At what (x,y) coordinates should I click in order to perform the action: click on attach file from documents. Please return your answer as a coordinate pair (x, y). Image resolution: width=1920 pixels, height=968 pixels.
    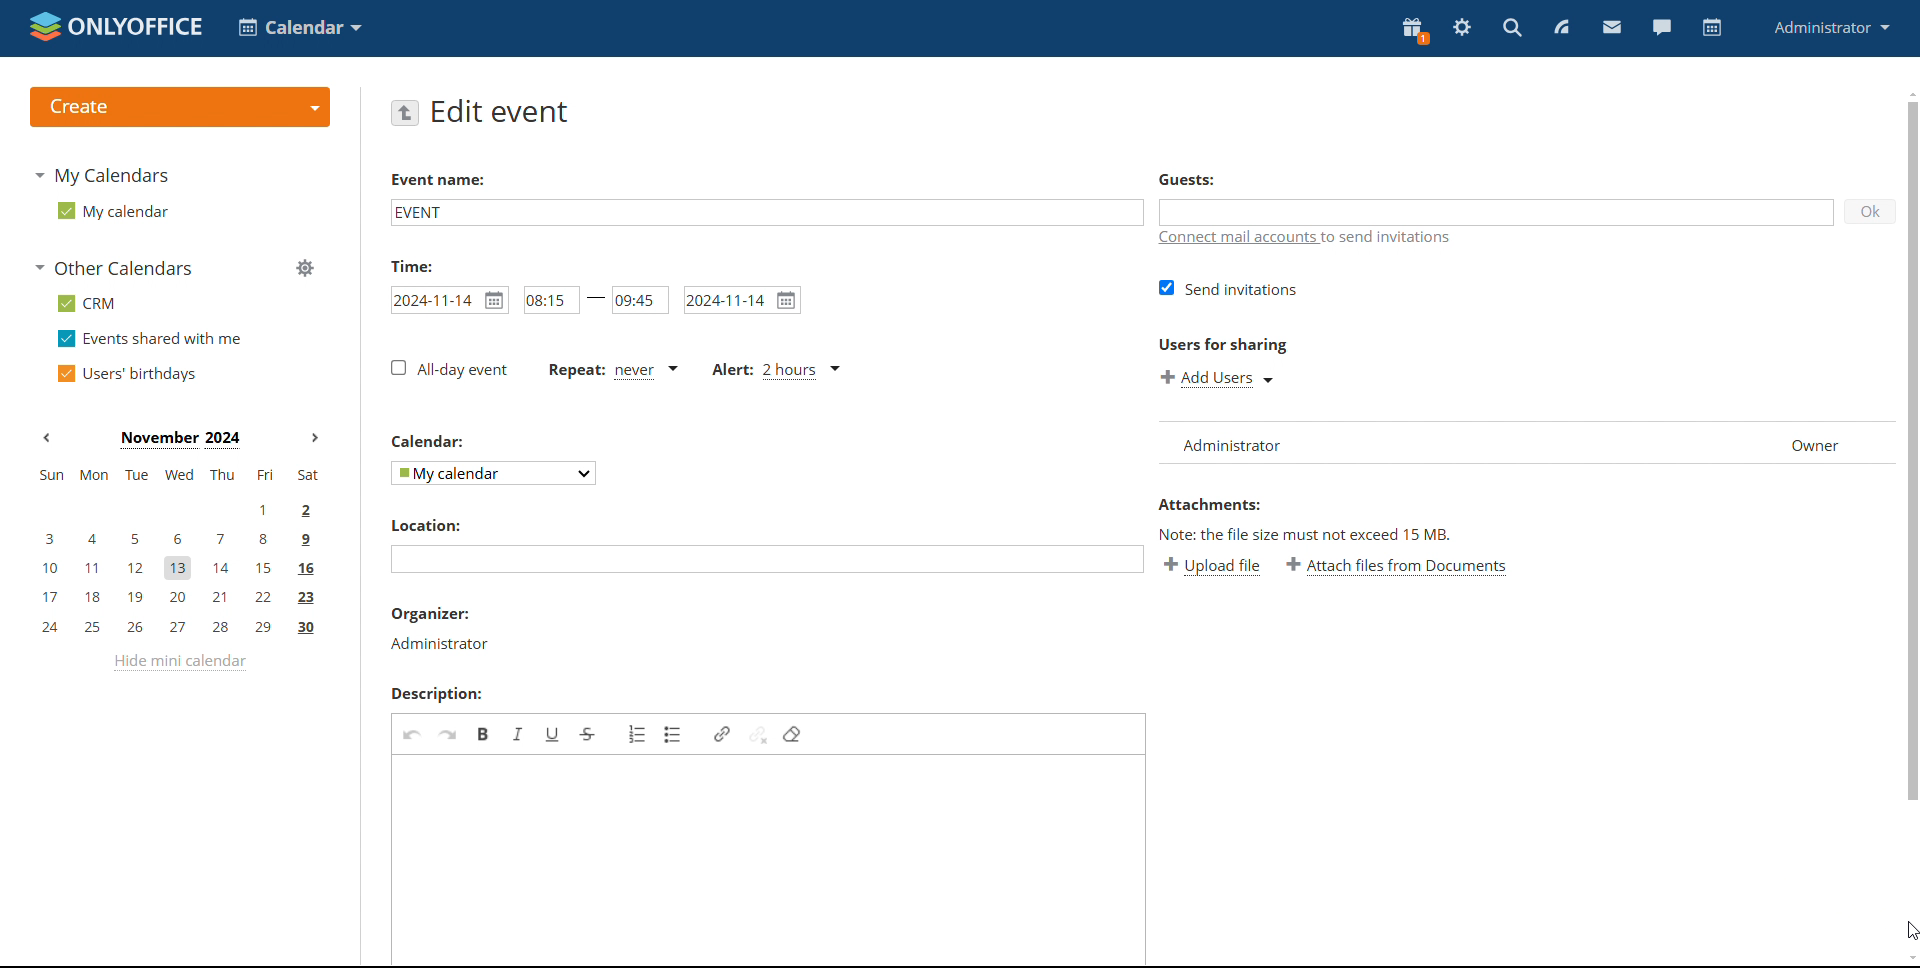
    Looking at the image, I should click on (1396, 568).